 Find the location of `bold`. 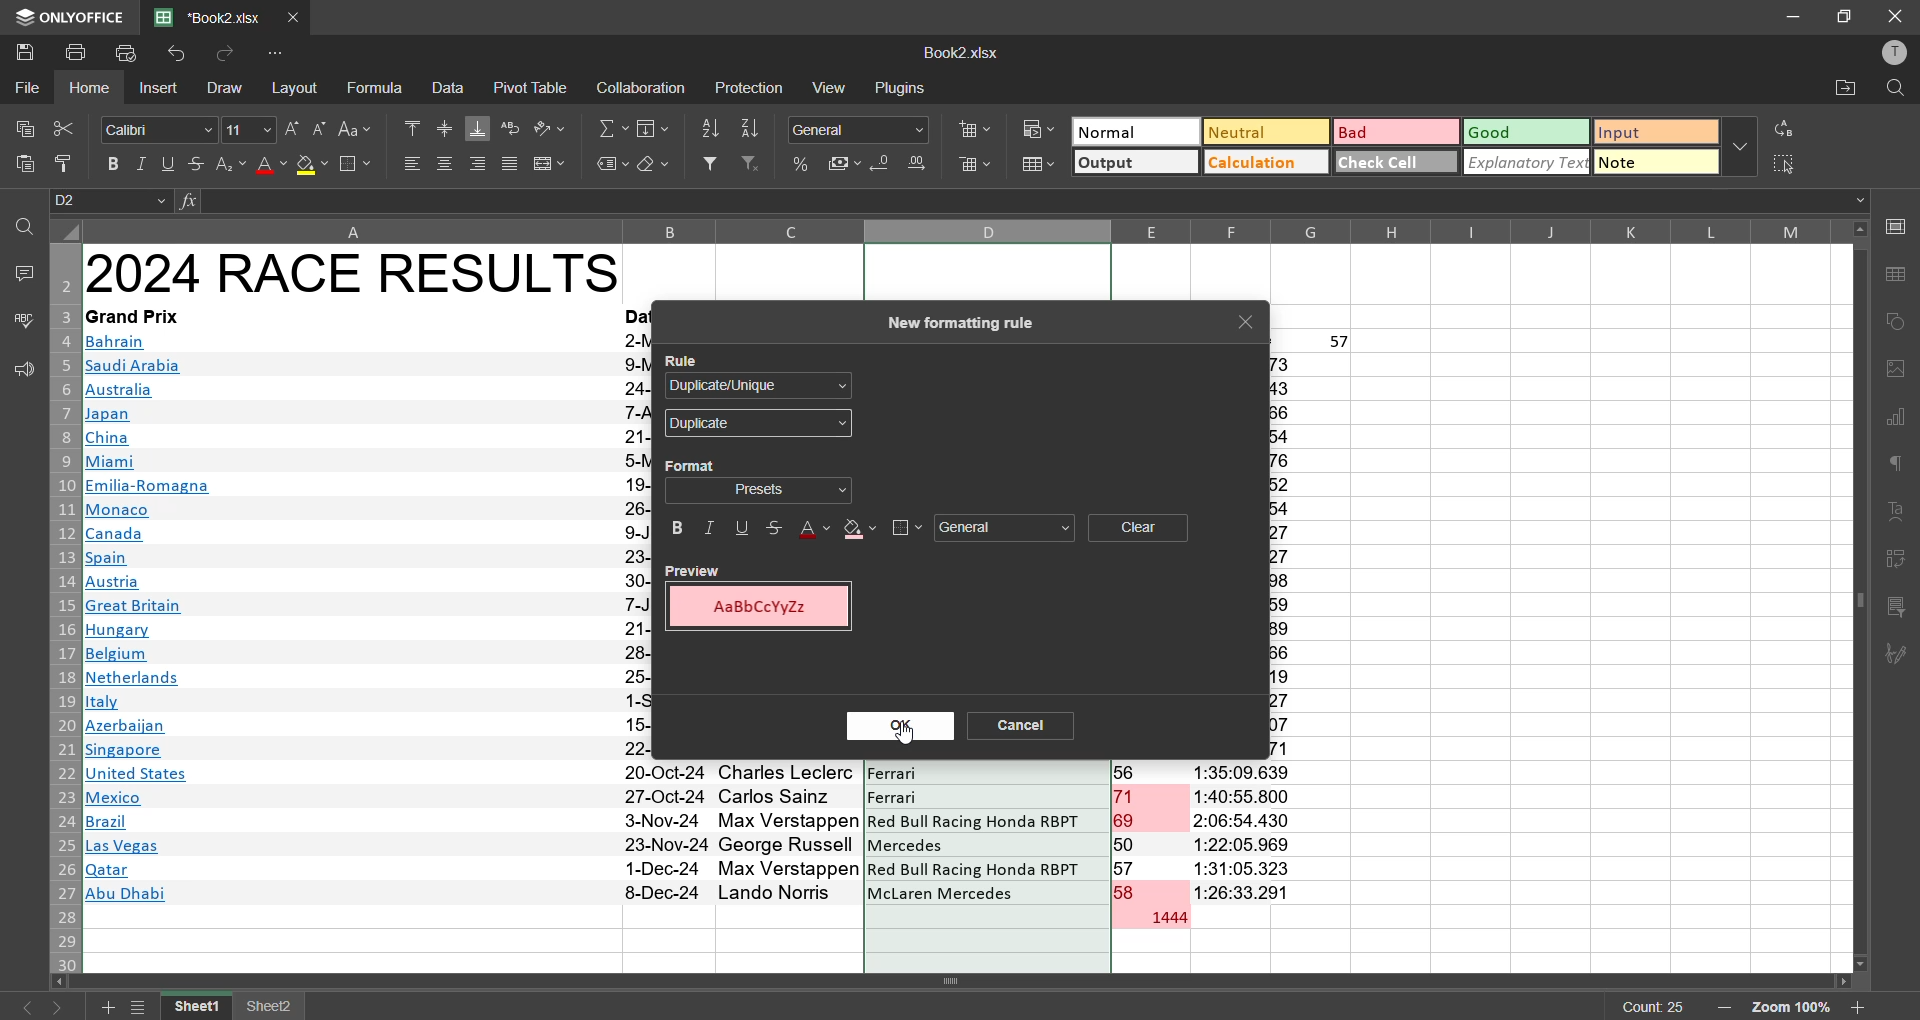

bold is located at coordinates (677, 531).